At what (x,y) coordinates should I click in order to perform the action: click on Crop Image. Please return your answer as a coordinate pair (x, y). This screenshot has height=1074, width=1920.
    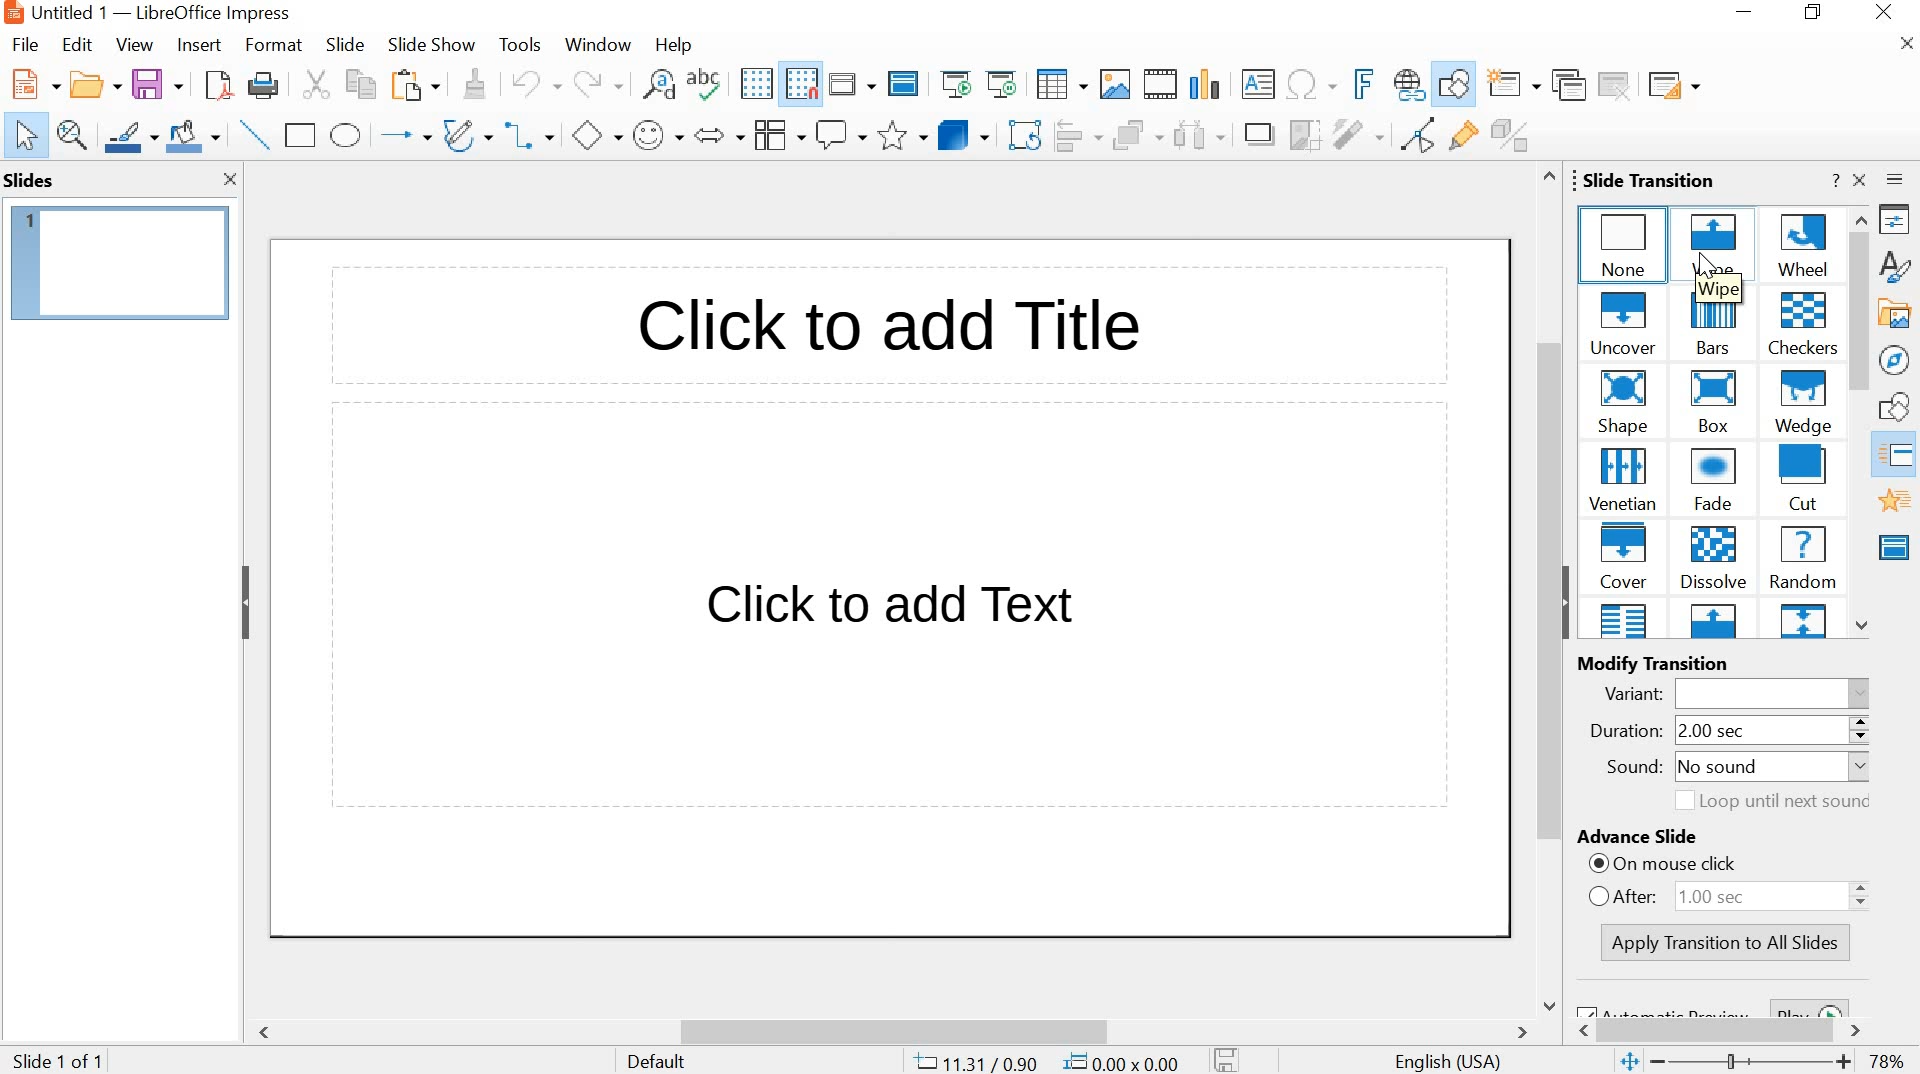
    Looking at the image, I should click on (1303, 133).